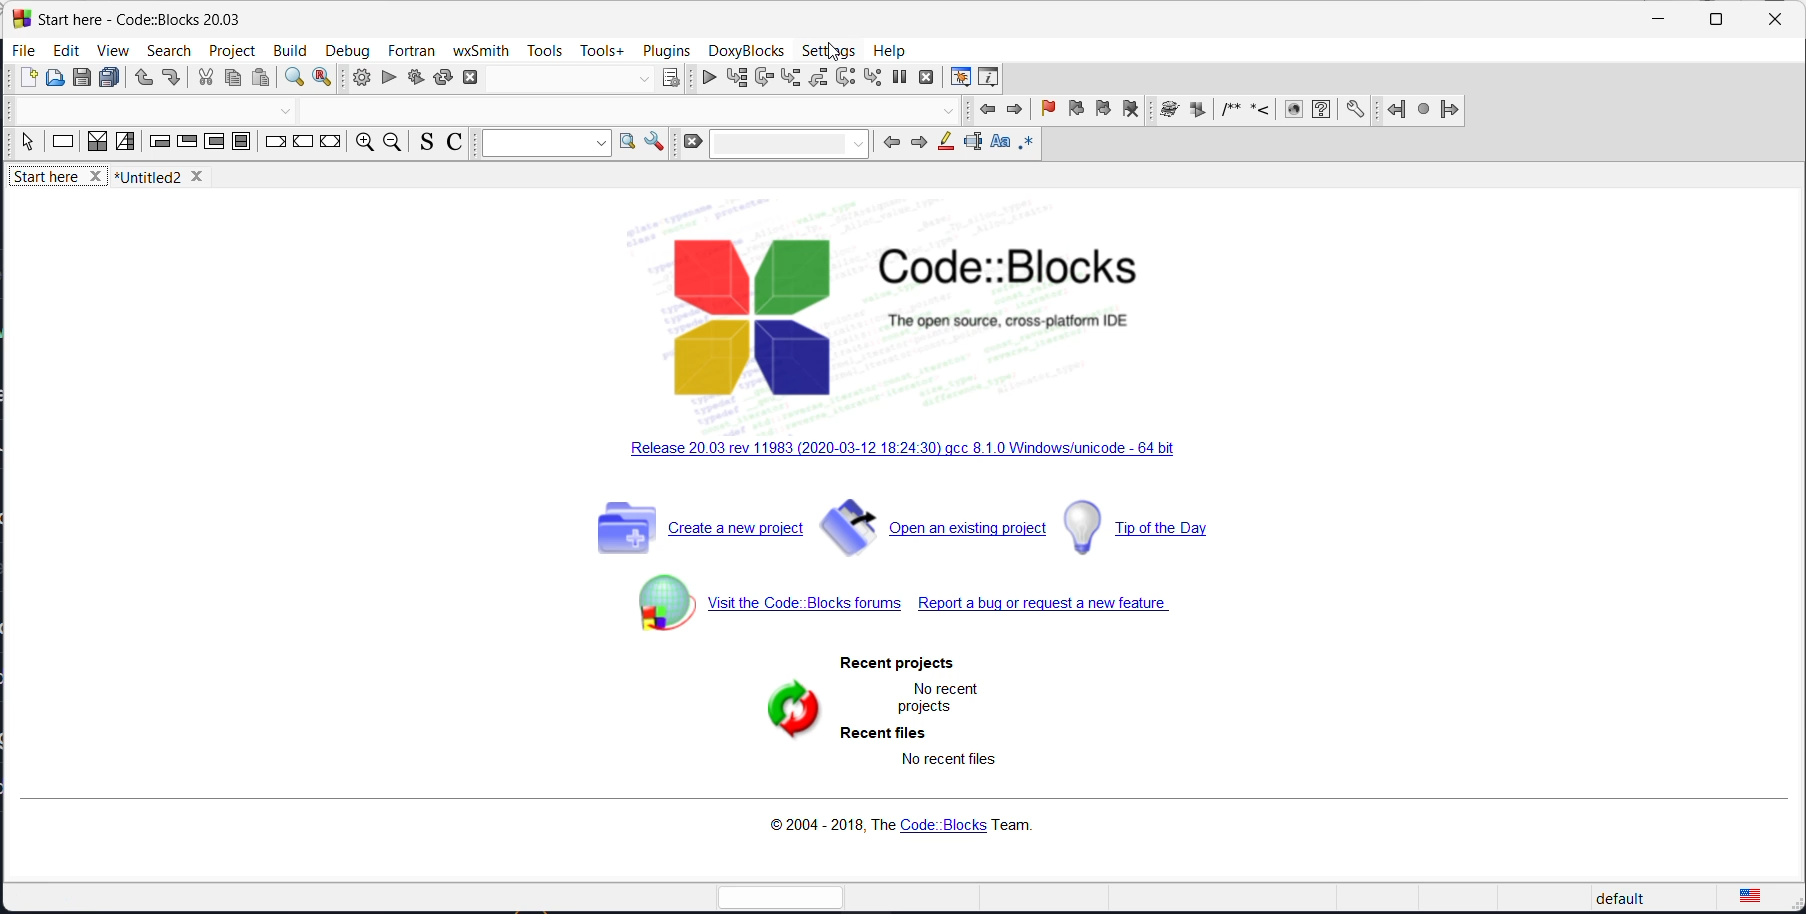 Image resolution: width=1806 pixels, height=914 pixels. I want to click on back, so click(889, 142).